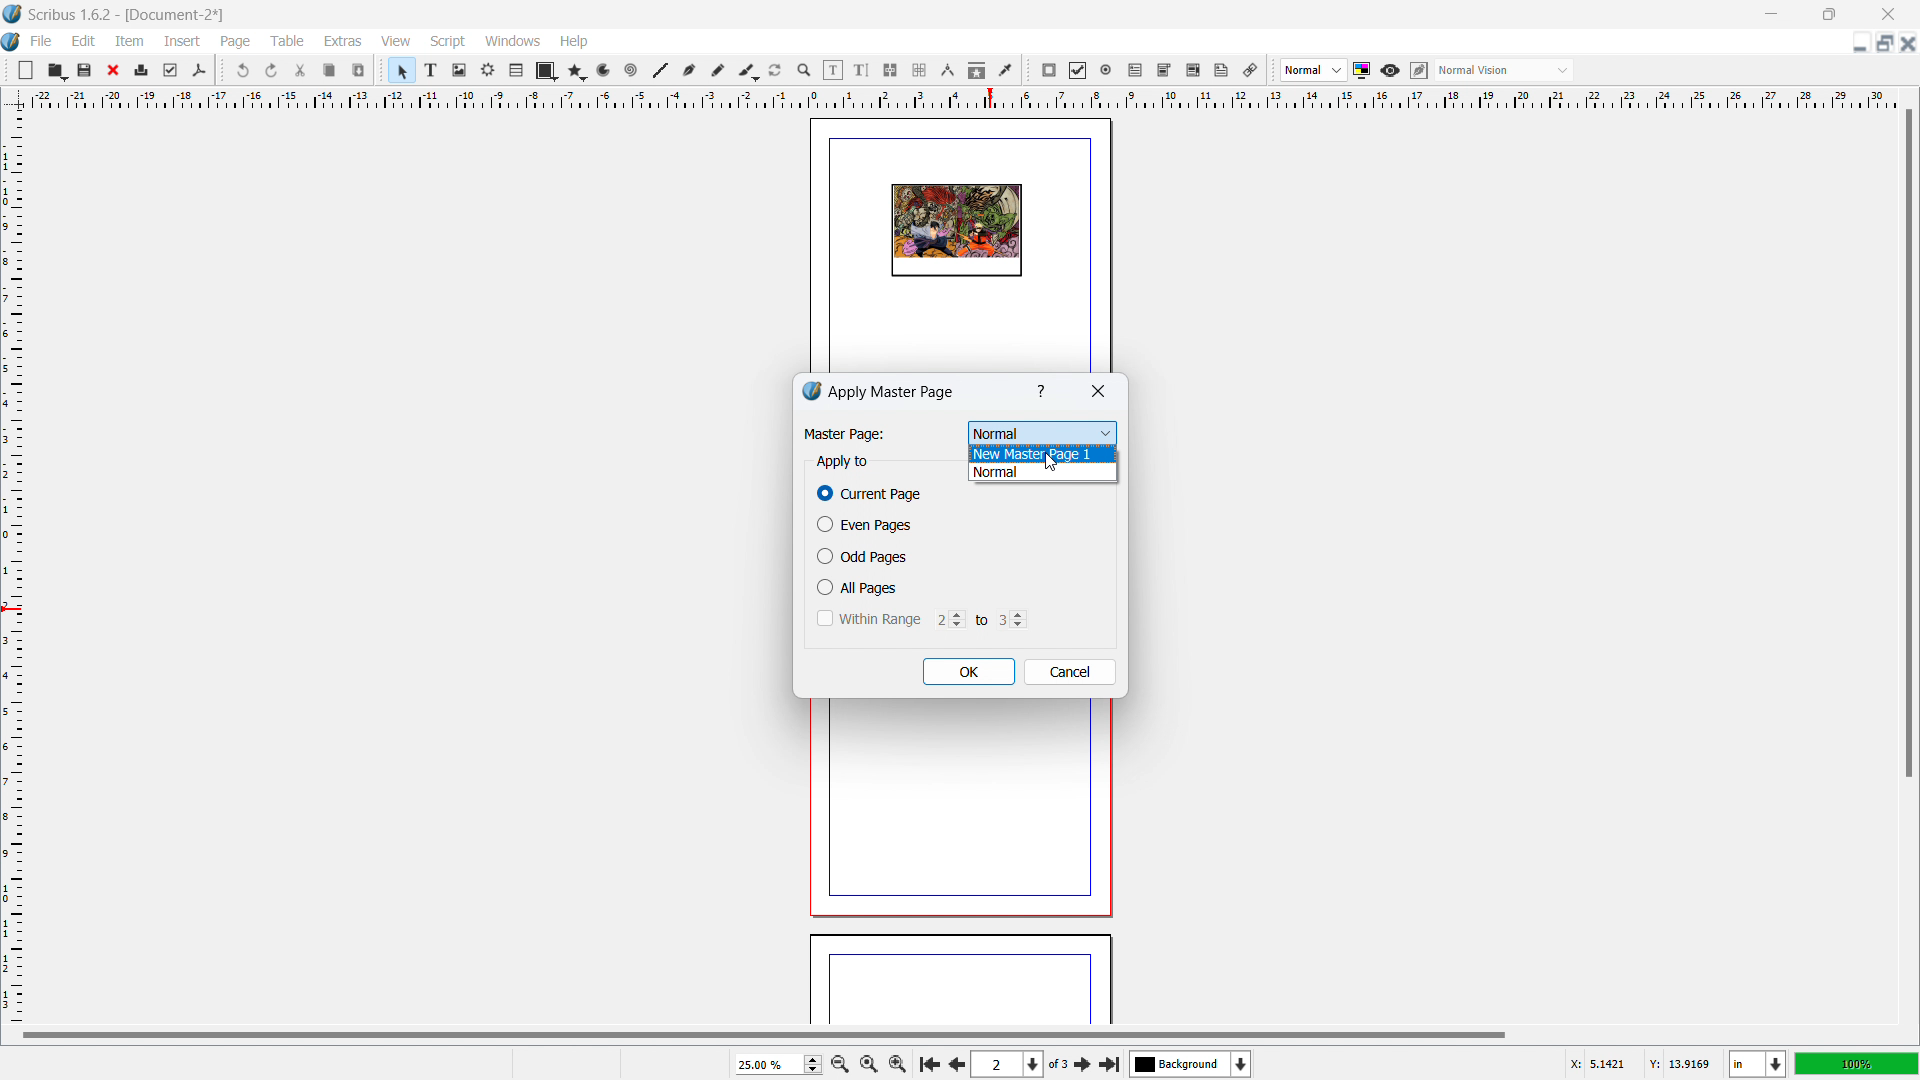 The width and height of the screenshot is (1920, 1080). Describe the element at coordinates (1043, 473) in the screenshot. I see `normal` at that location.